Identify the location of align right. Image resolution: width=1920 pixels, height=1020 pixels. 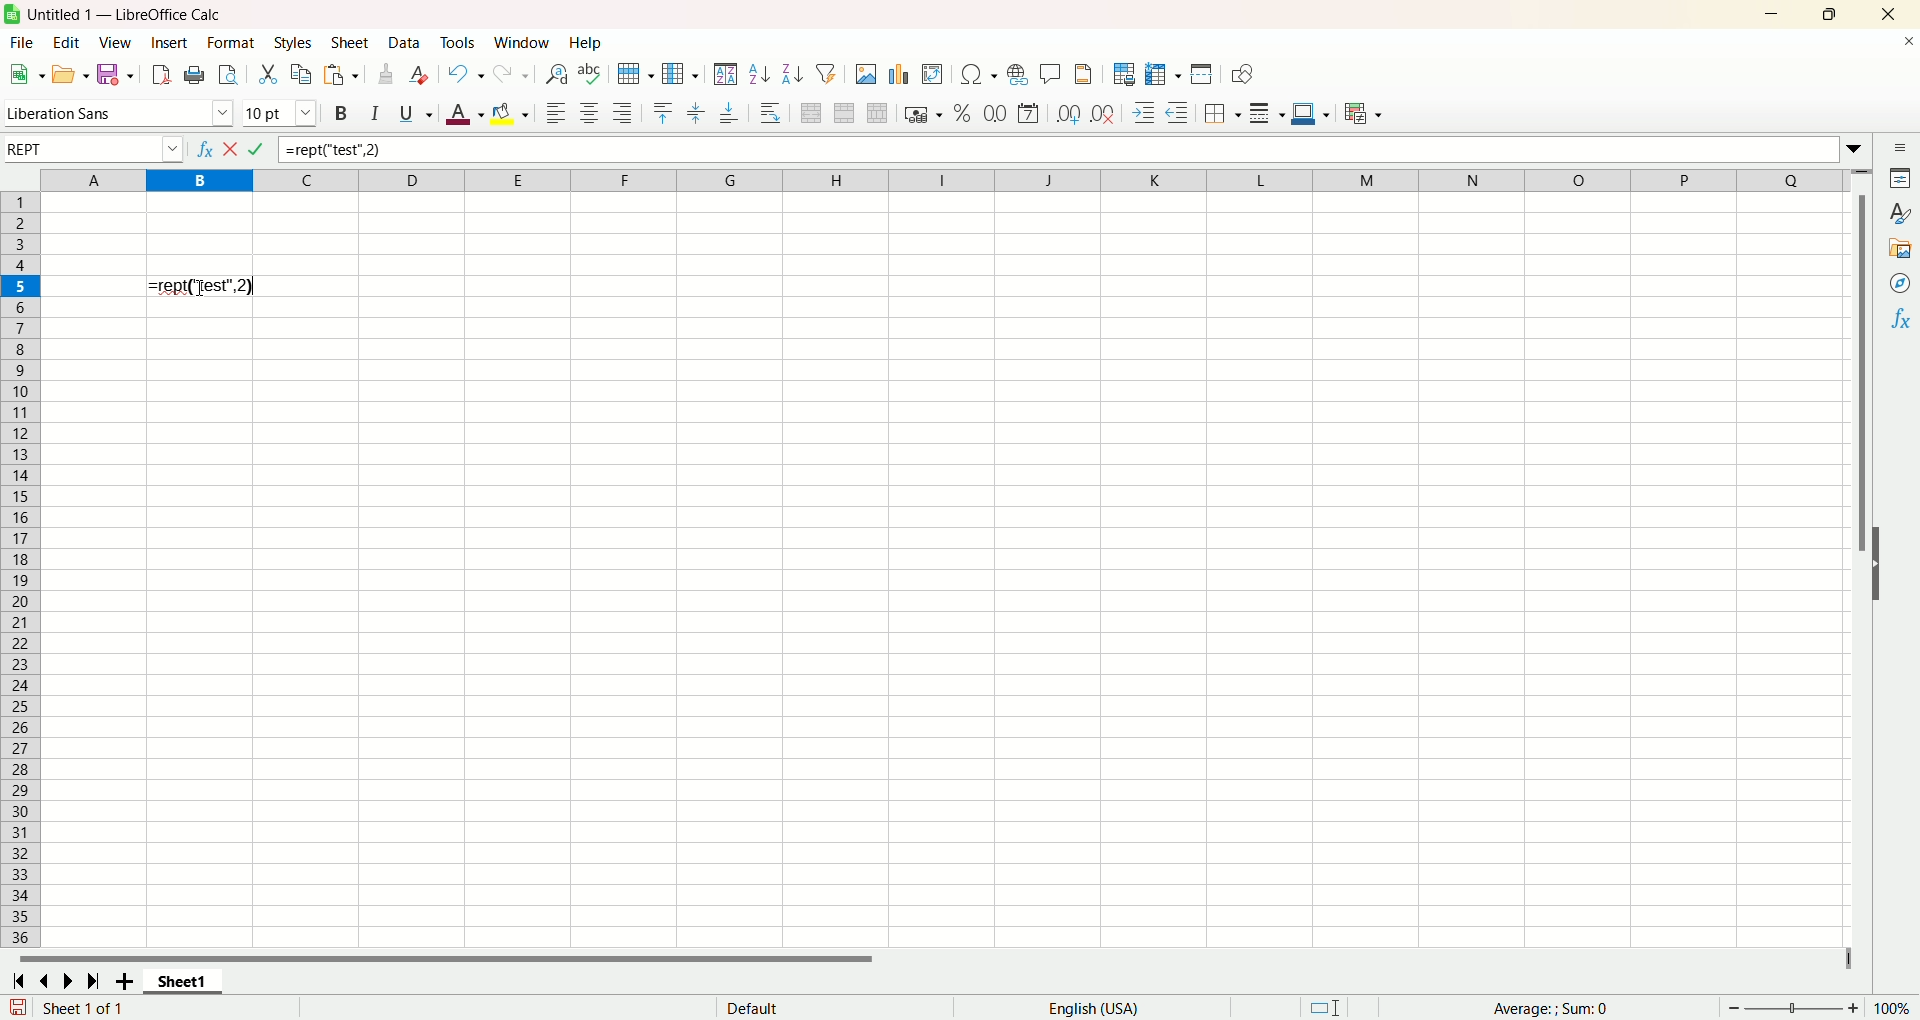
(623, 115).